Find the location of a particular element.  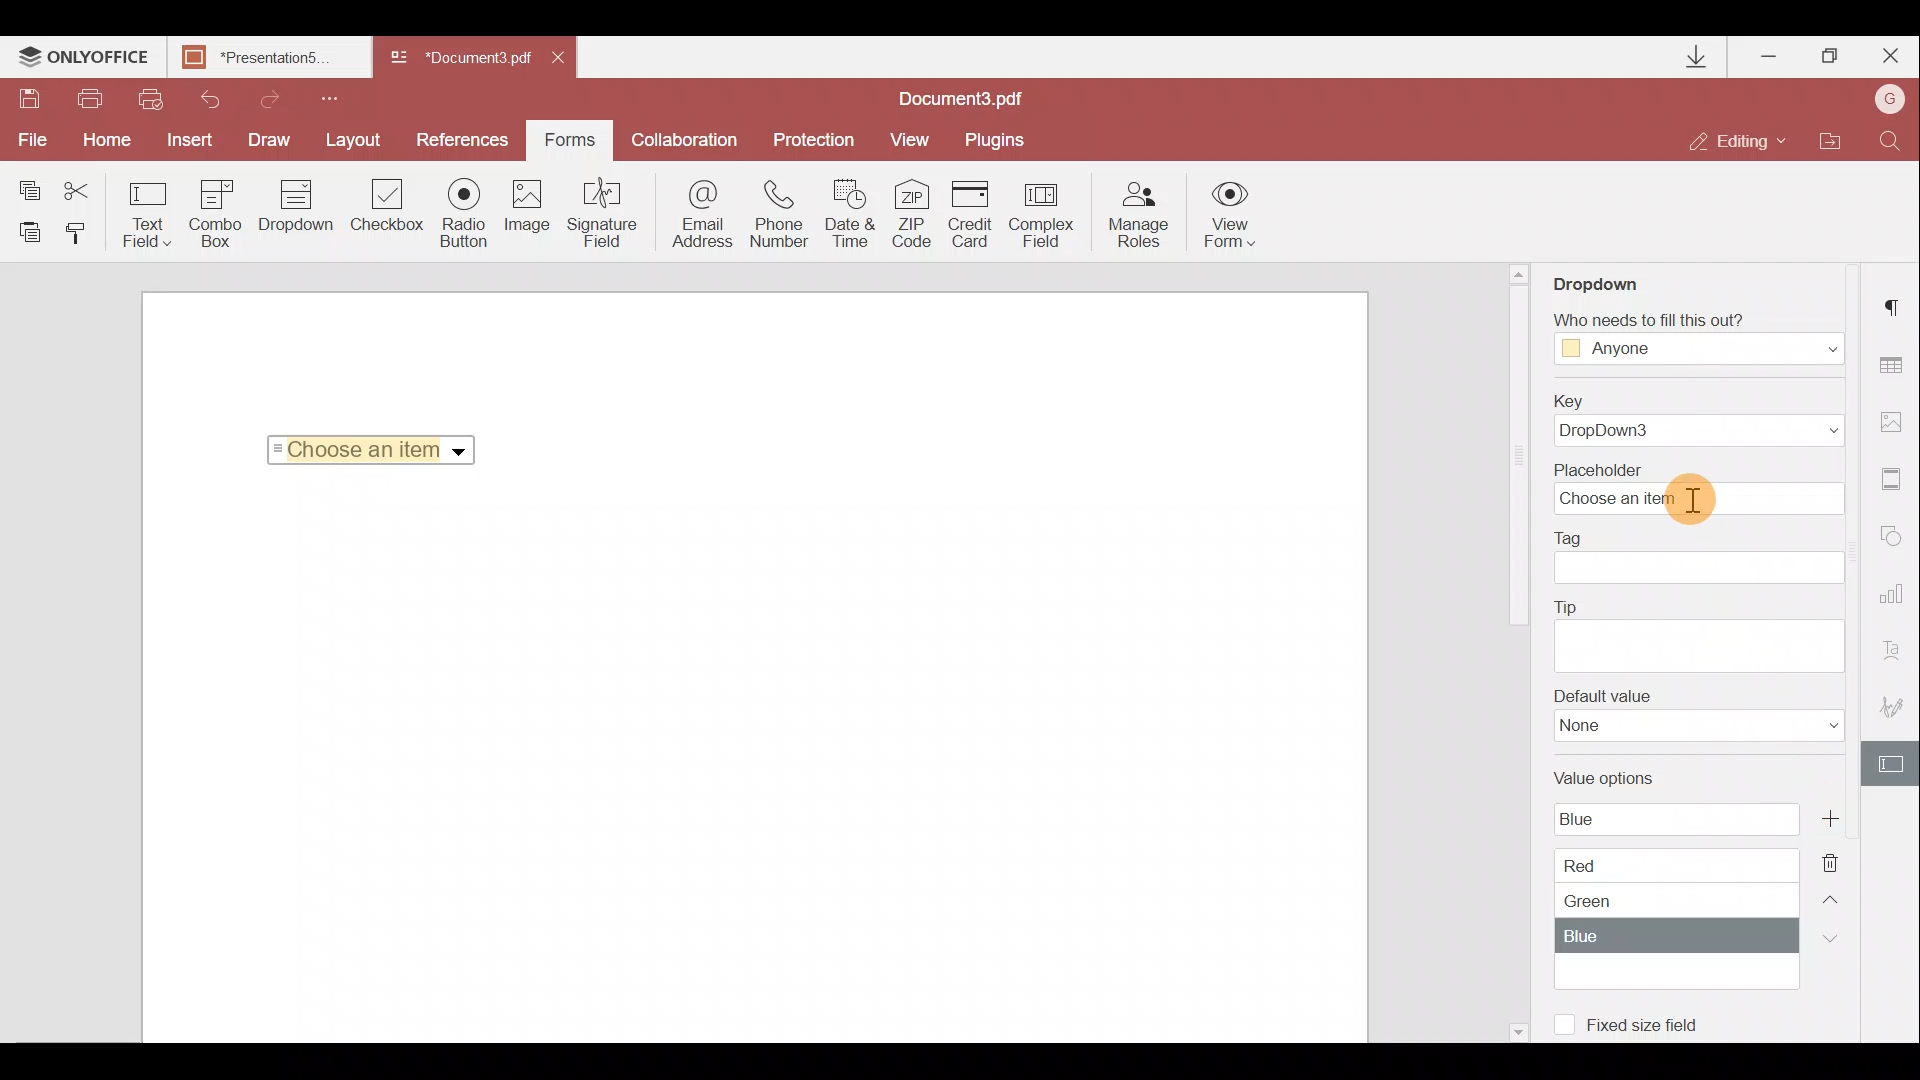

Customize quick access toolbar is located at coordinates (337, 98).